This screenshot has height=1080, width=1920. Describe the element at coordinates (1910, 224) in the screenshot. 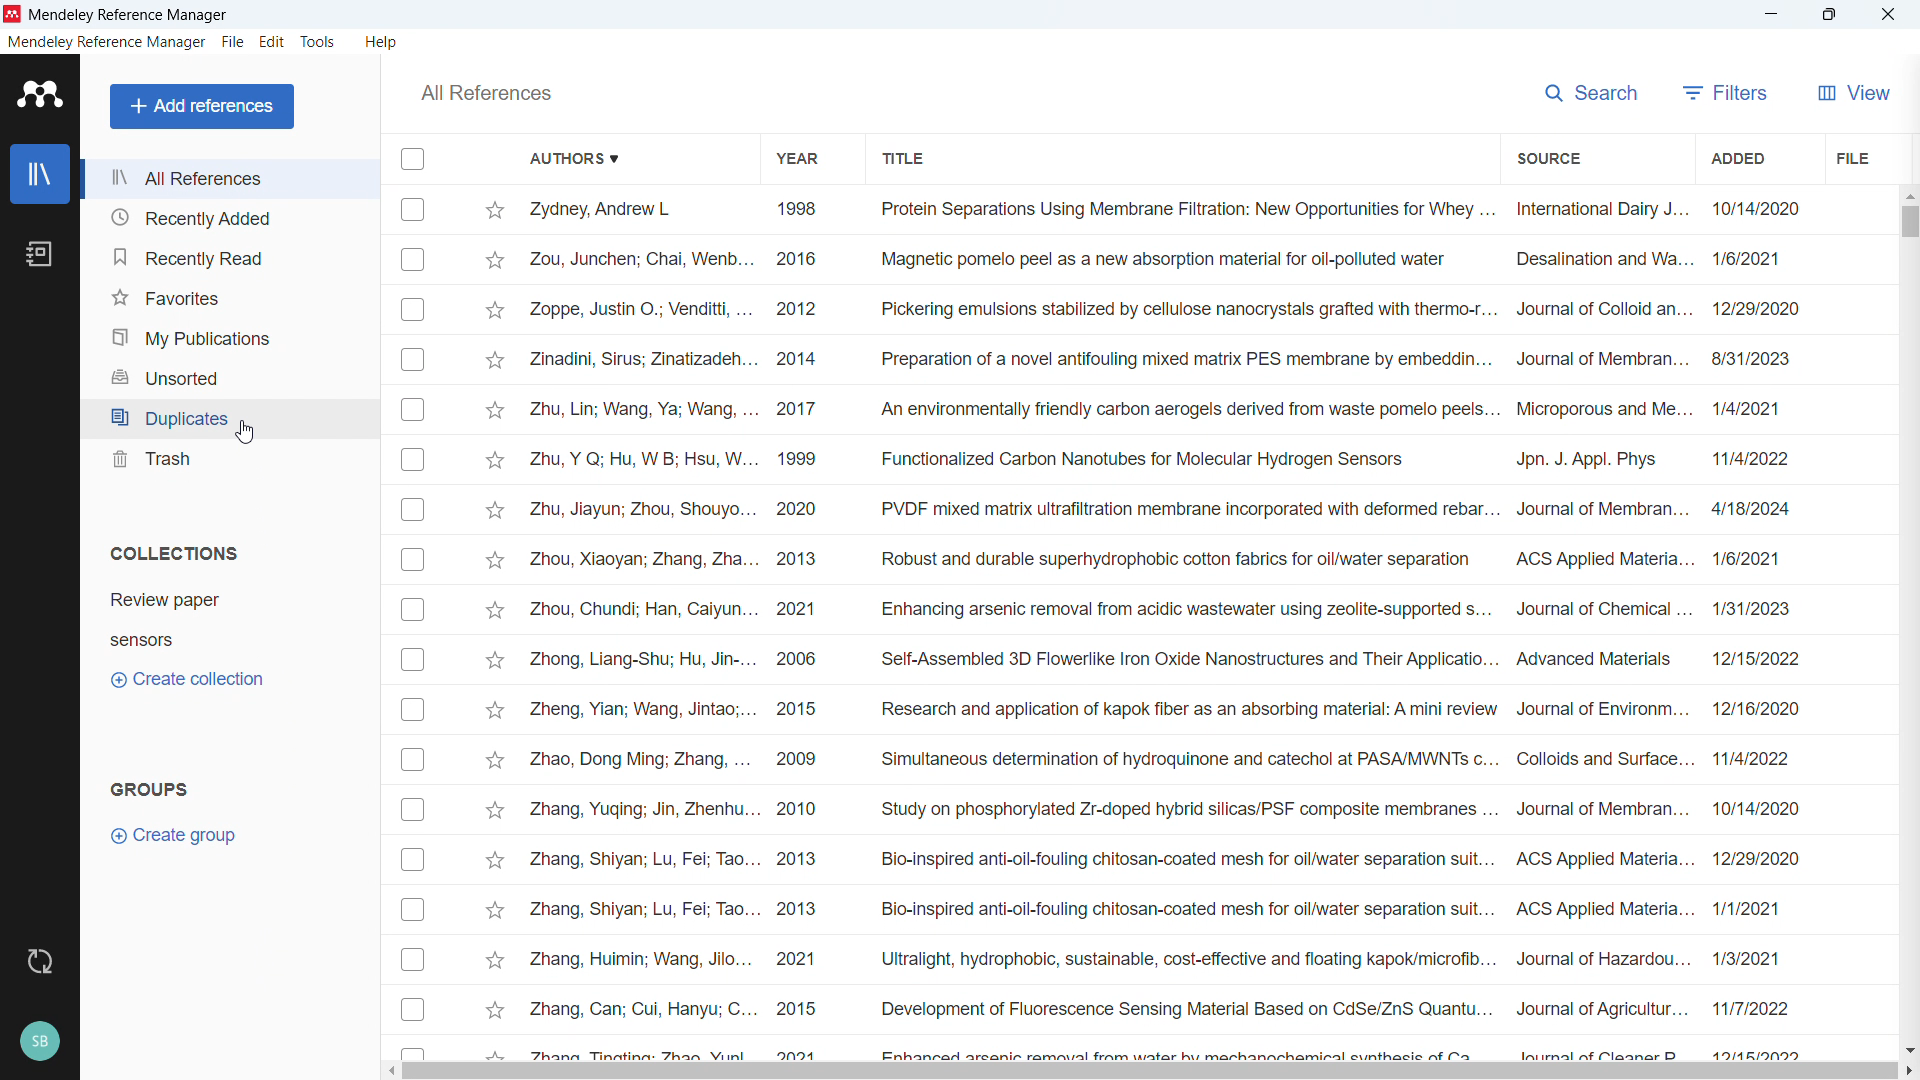

I see `Vertical scroll bar ` at that location.